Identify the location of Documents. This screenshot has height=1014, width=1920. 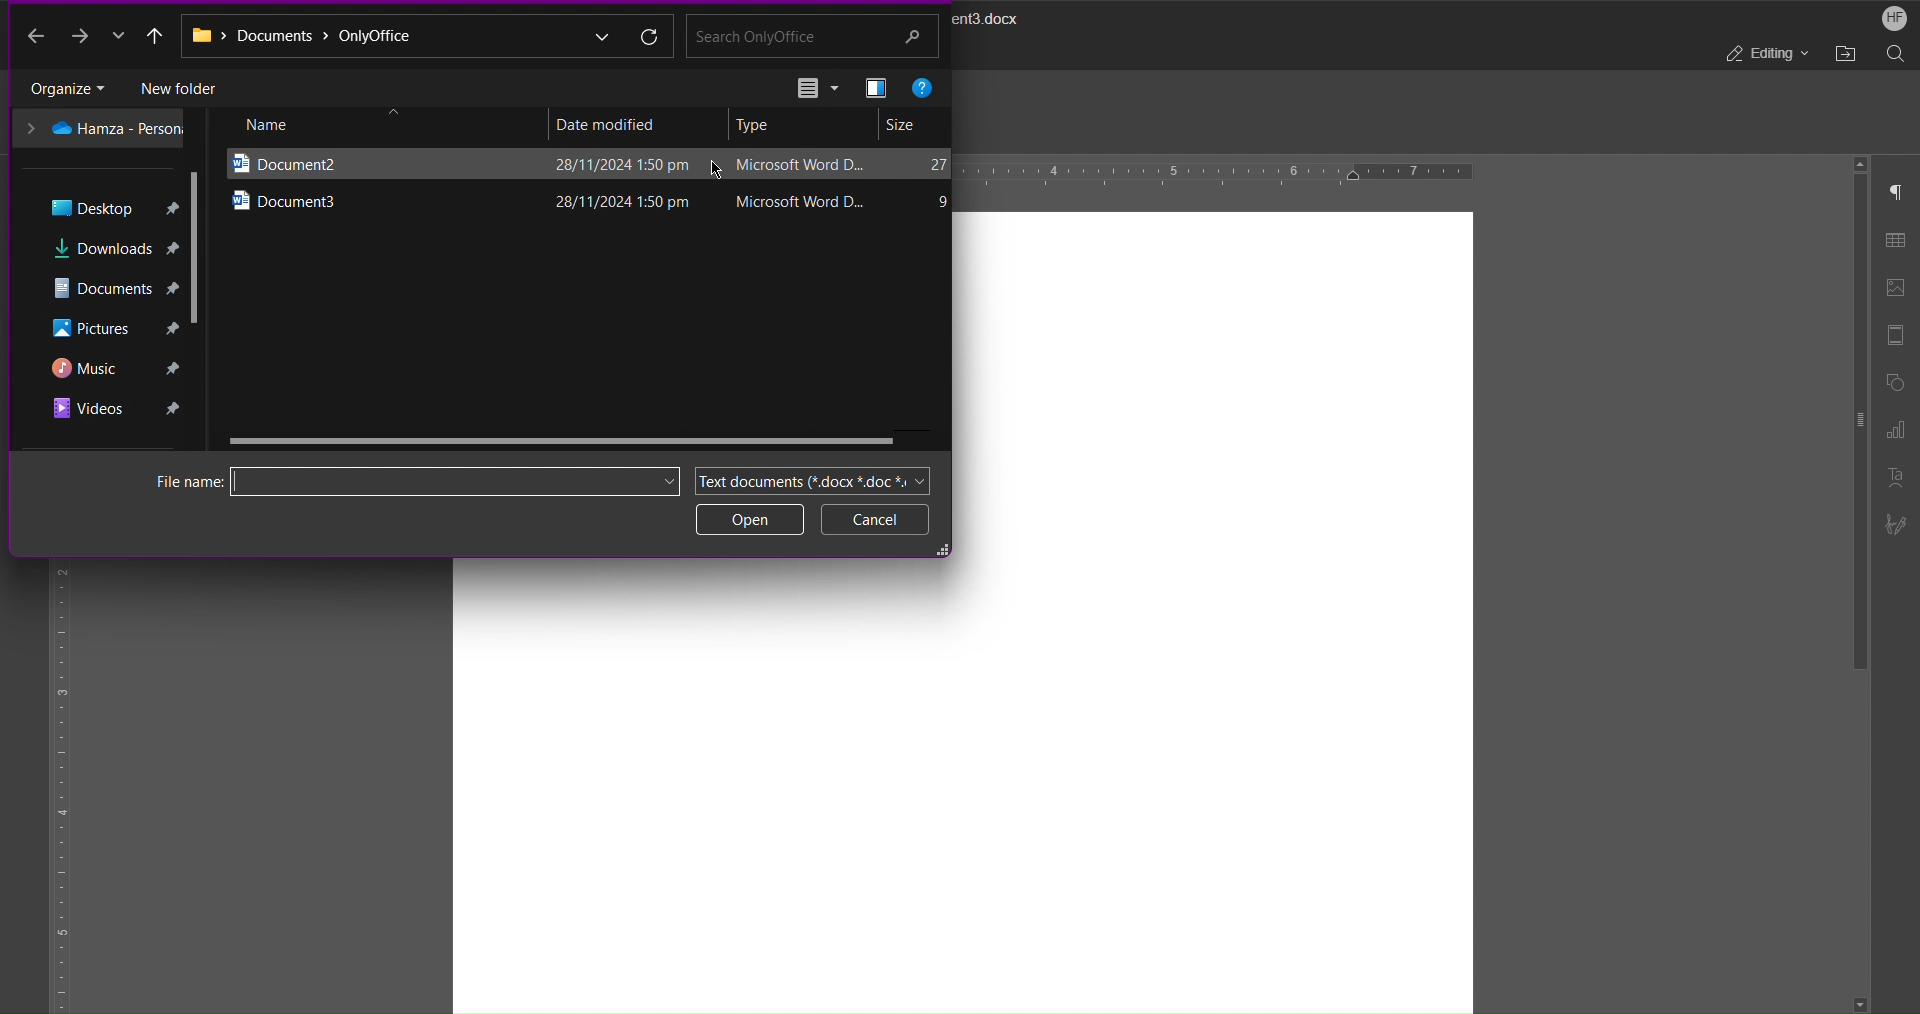
(113, 285).